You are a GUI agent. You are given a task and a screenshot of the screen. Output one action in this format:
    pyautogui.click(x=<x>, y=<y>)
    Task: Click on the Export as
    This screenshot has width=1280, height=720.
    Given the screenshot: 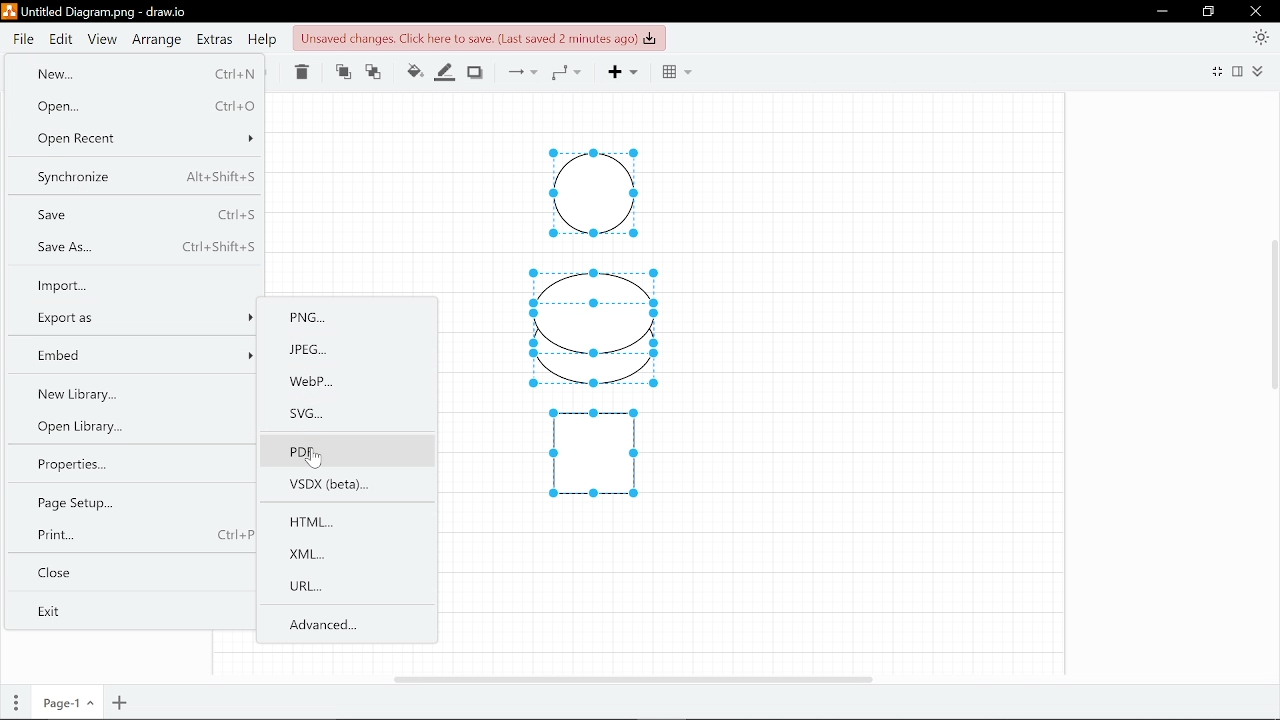 What is the action you would take?
    pyautogui.click(x=138, y=318)
    